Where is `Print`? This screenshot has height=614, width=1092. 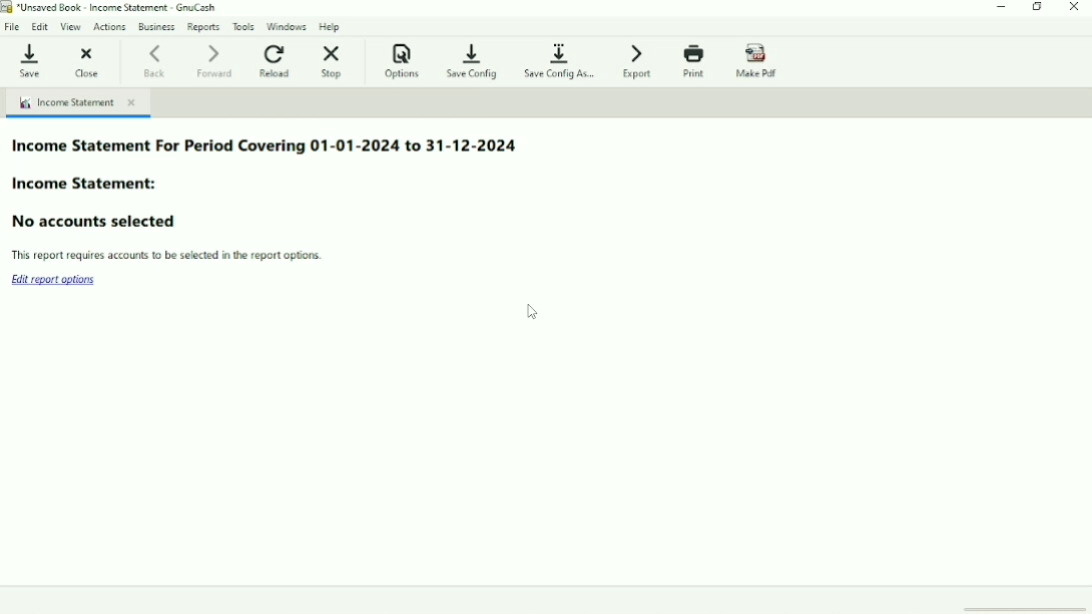
Print is located at coordinates (696, 61).